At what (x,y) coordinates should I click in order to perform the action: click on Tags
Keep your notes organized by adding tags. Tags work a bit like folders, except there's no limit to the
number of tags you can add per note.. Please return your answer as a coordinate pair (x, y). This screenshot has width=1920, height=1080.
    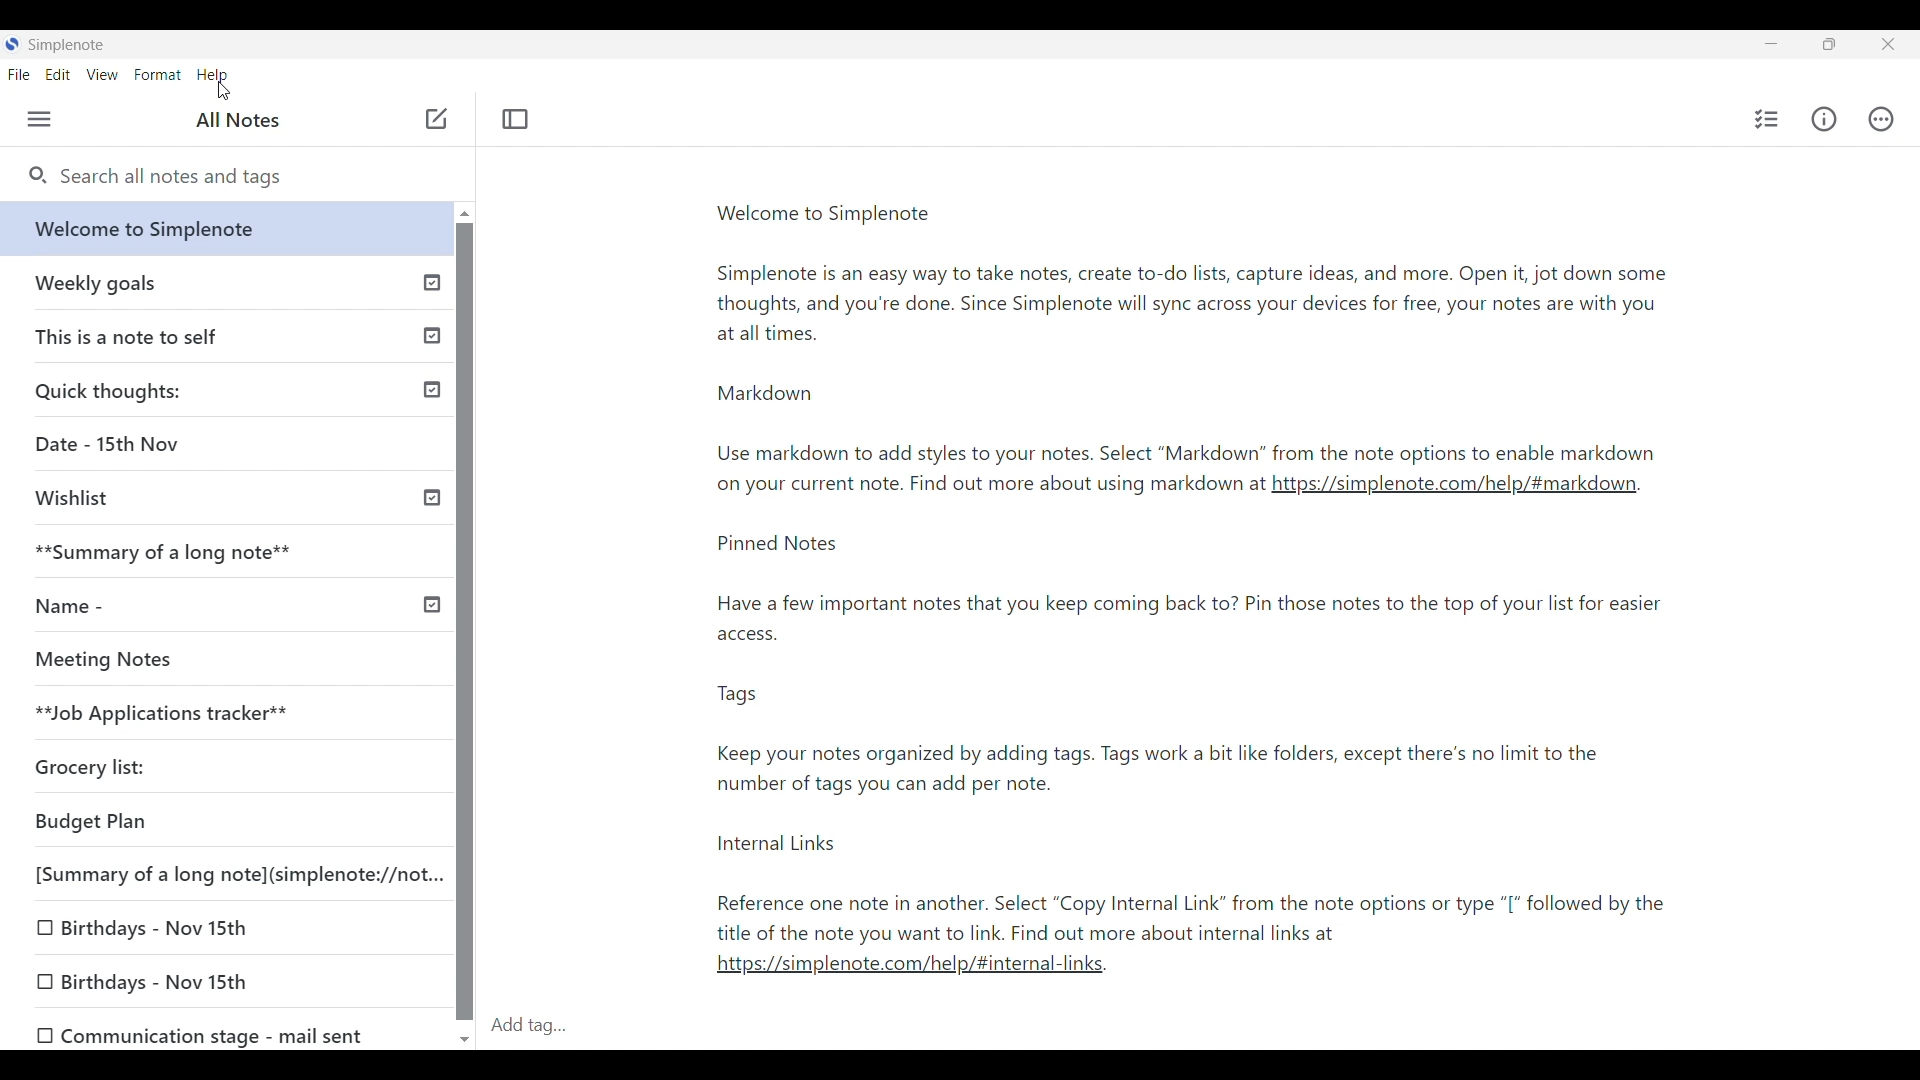
    Looking at the image, I should click on (1166, 738).